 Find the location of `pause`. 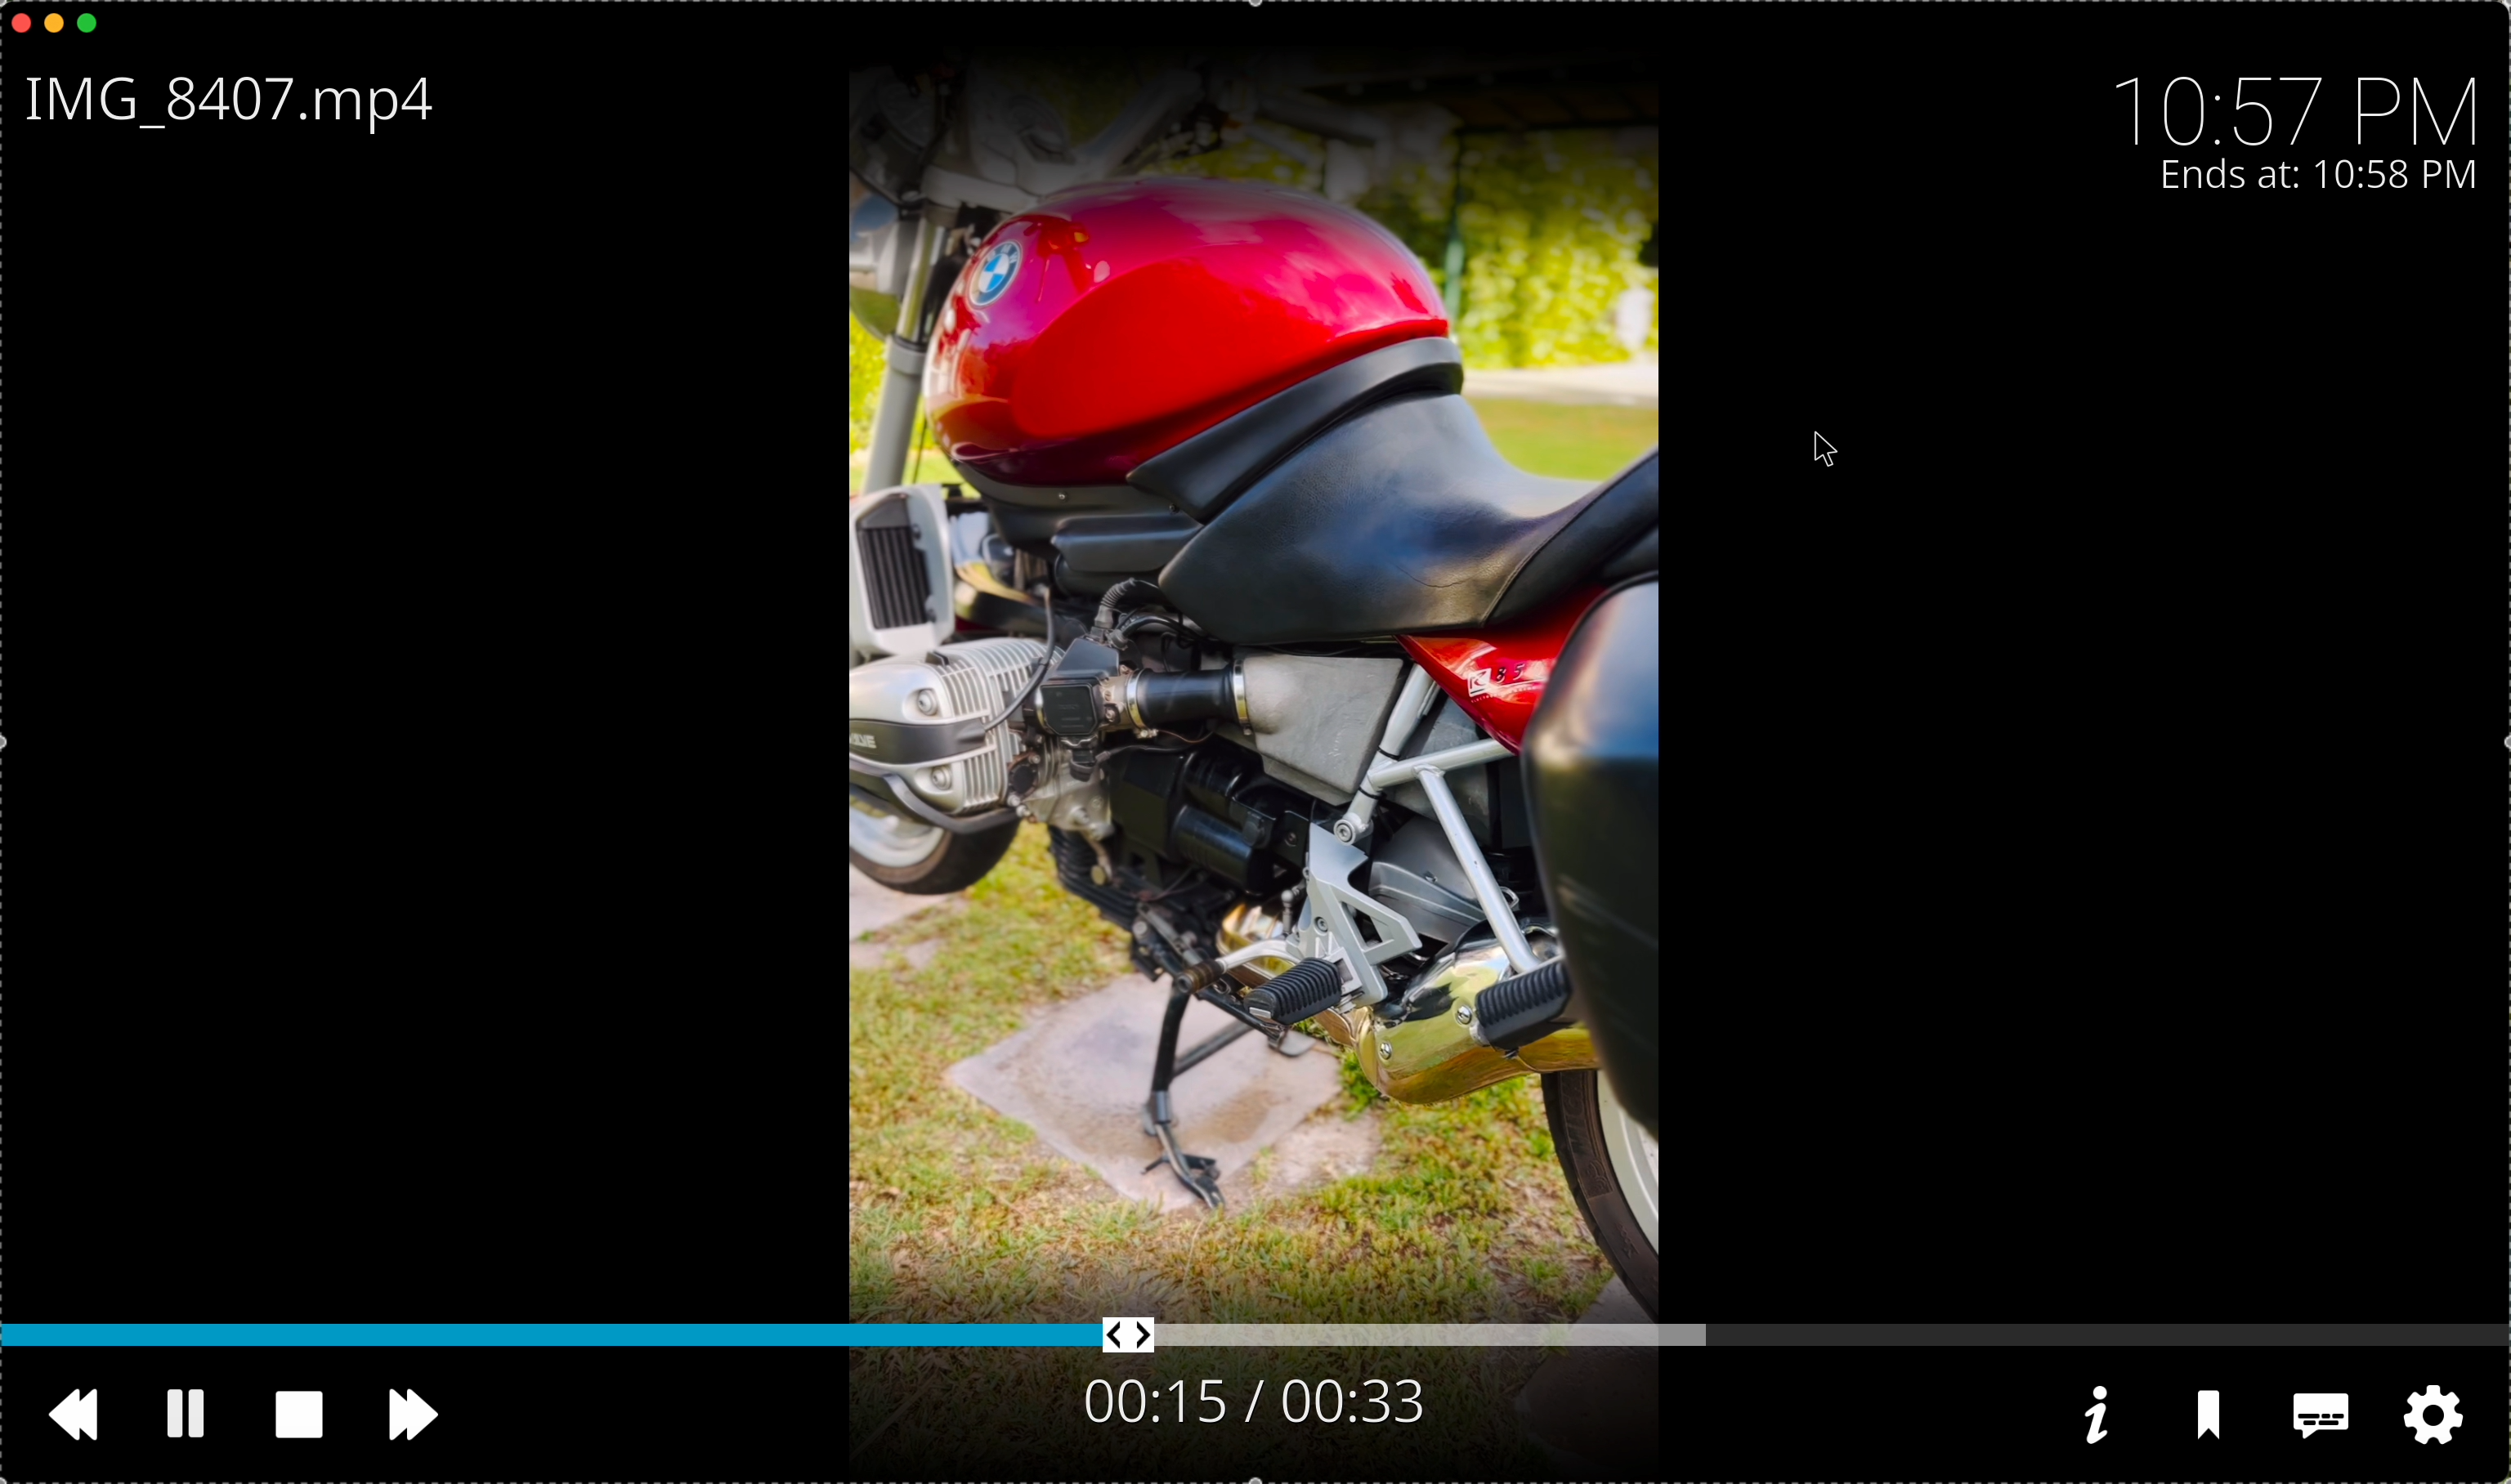

pause is located at coordinates (188, 1414).